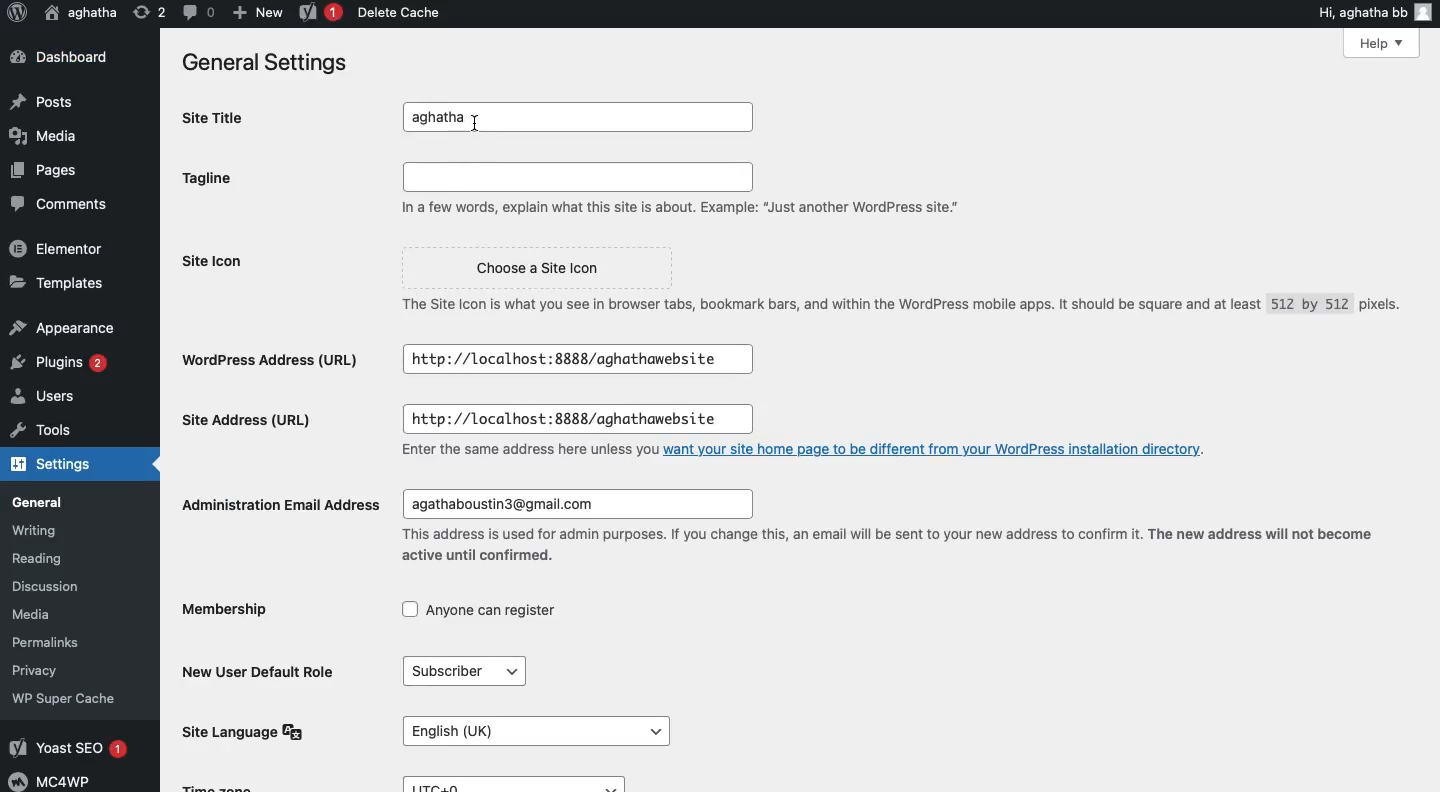  I want to click on Site icon, so click(234, 278).